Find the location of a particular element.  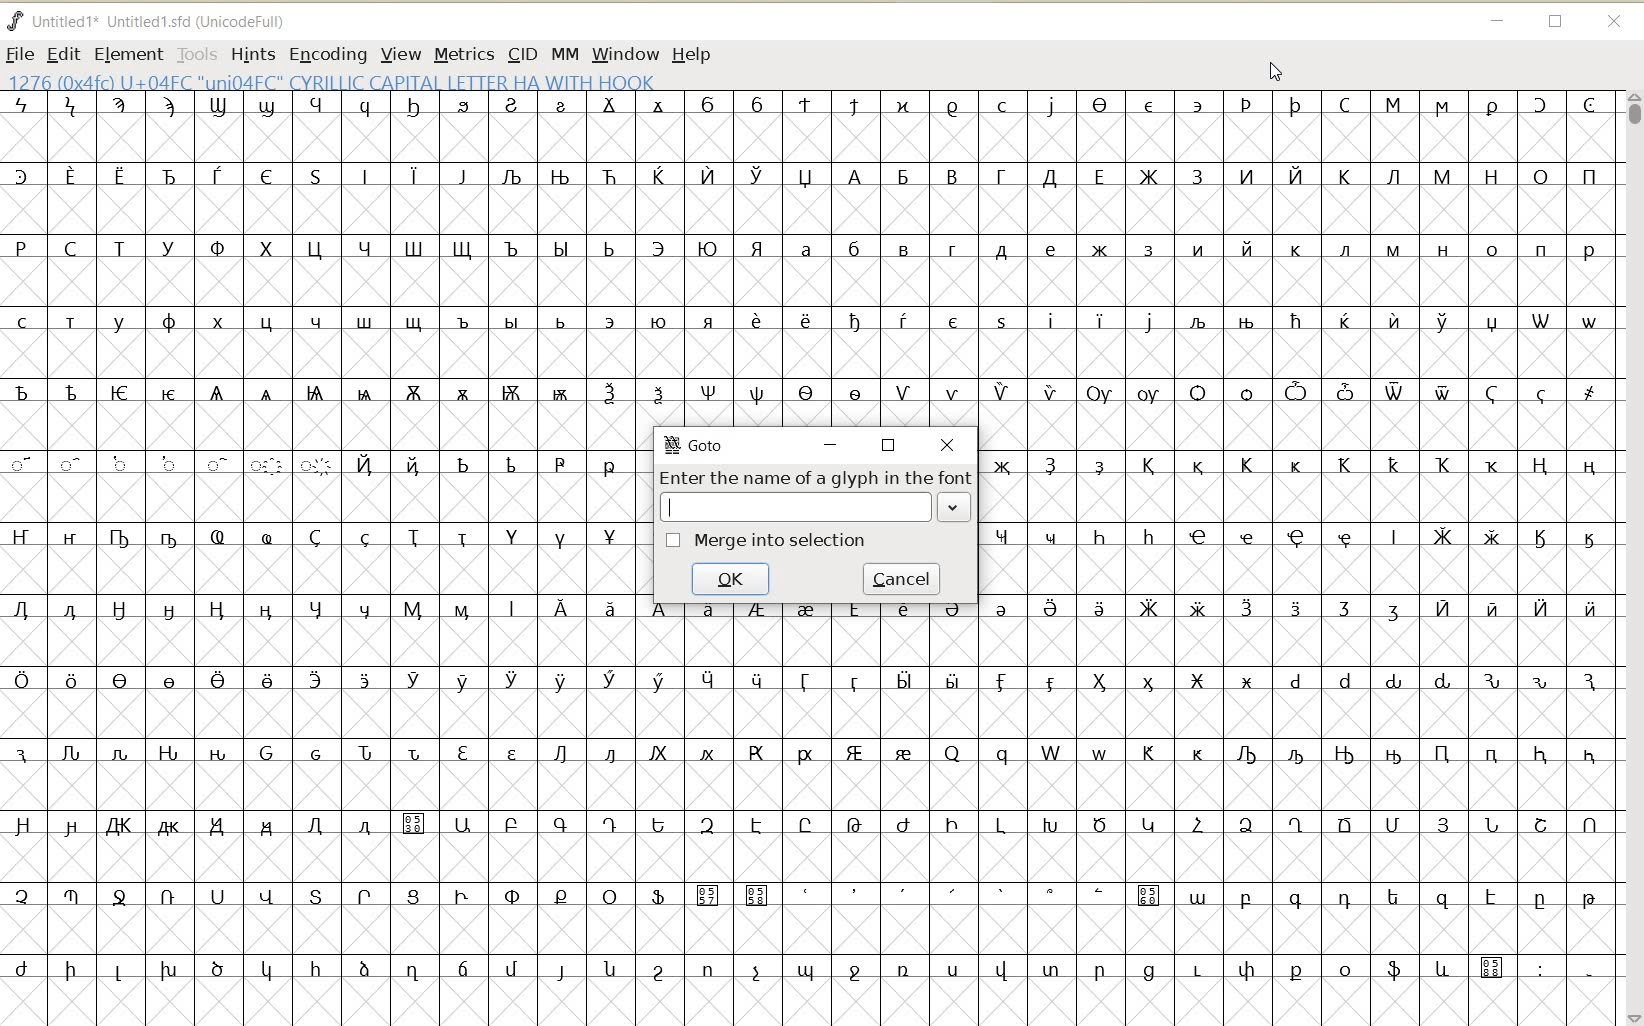

close is located at coordinates (951, 446).